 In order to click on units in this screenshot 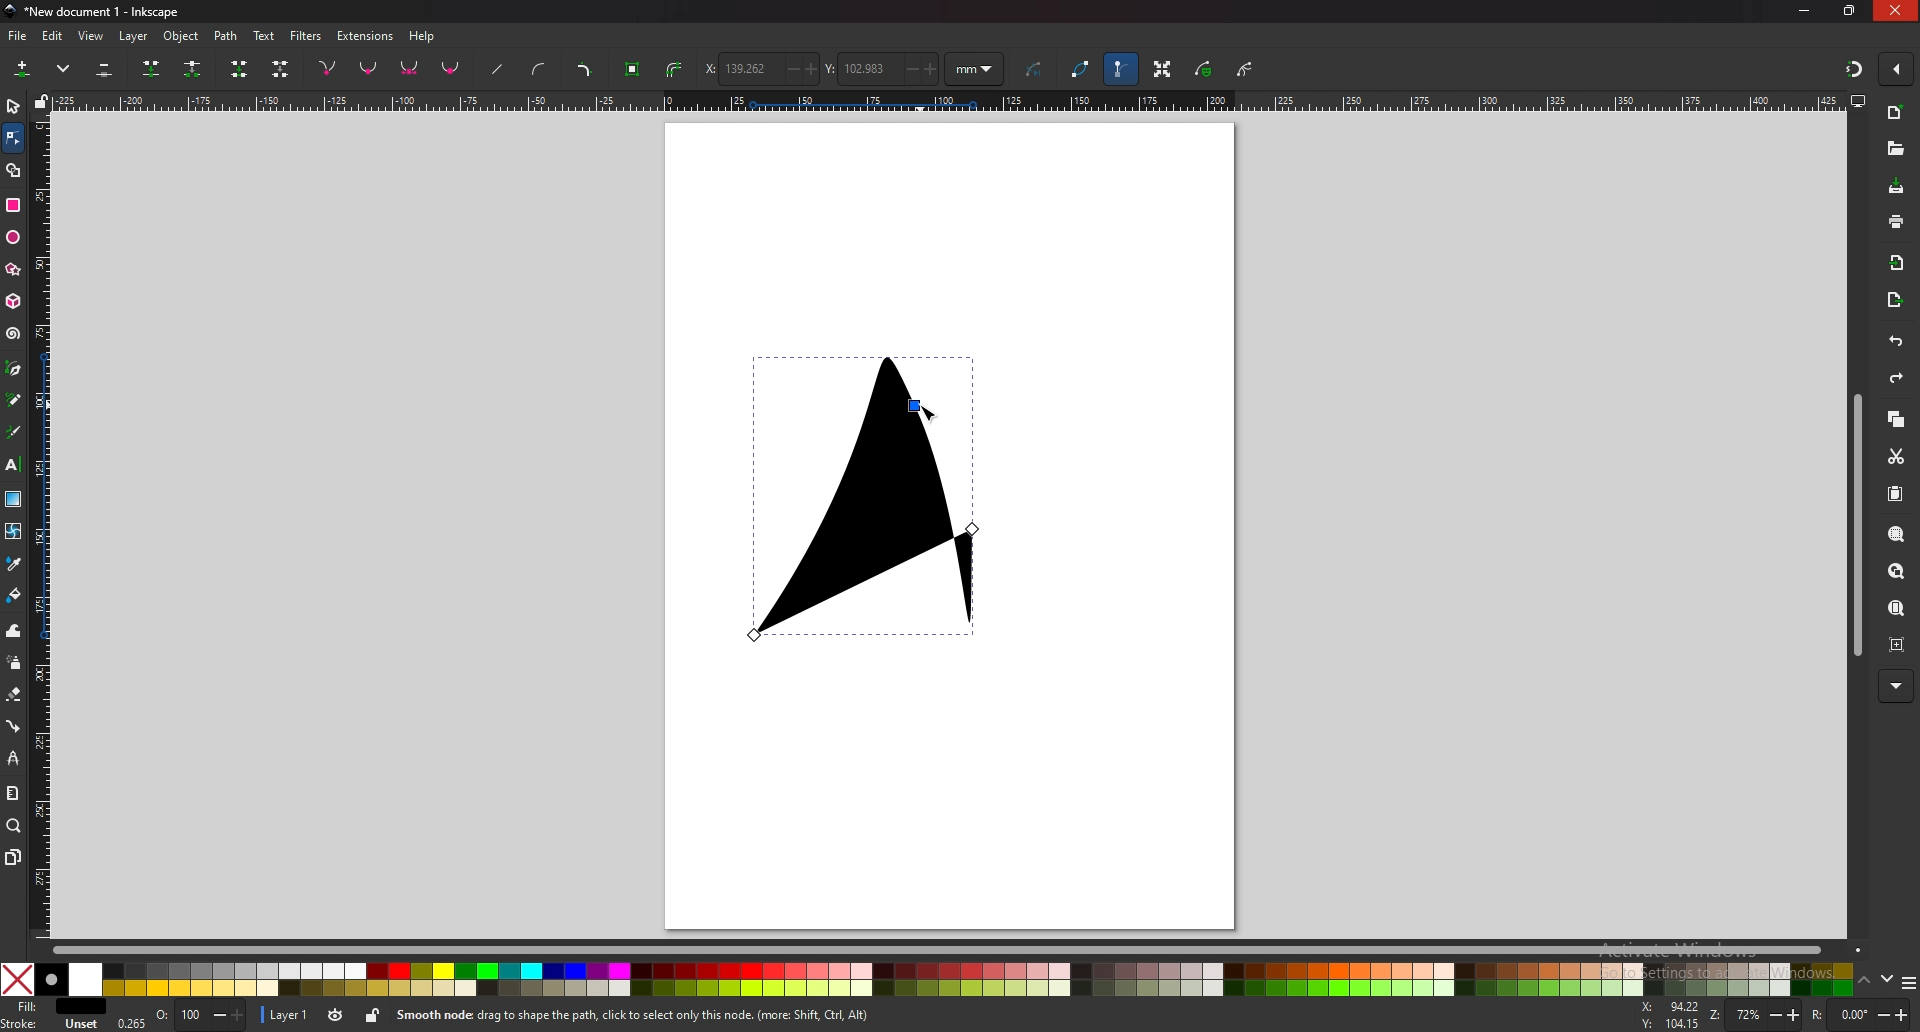, I will do `click(974, 68)`.